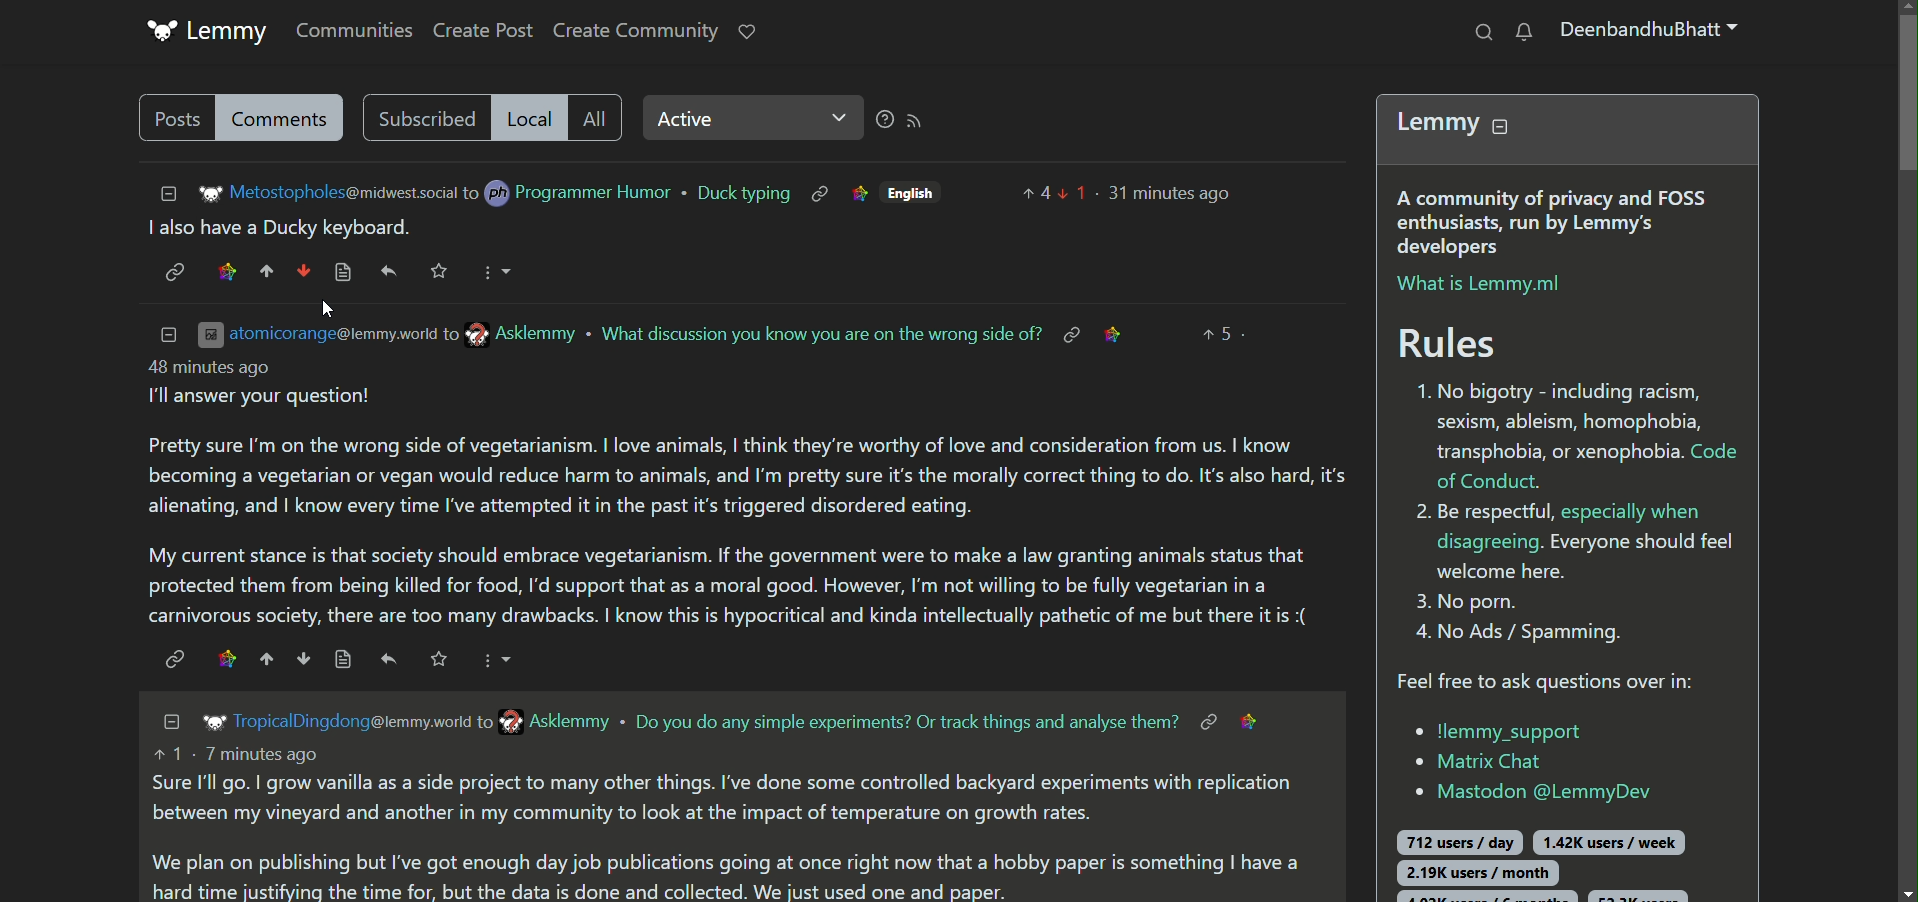  What do you see at coordinates (353, 721) in the screenshot?
I see `user id` at bounding box center [353, 721].